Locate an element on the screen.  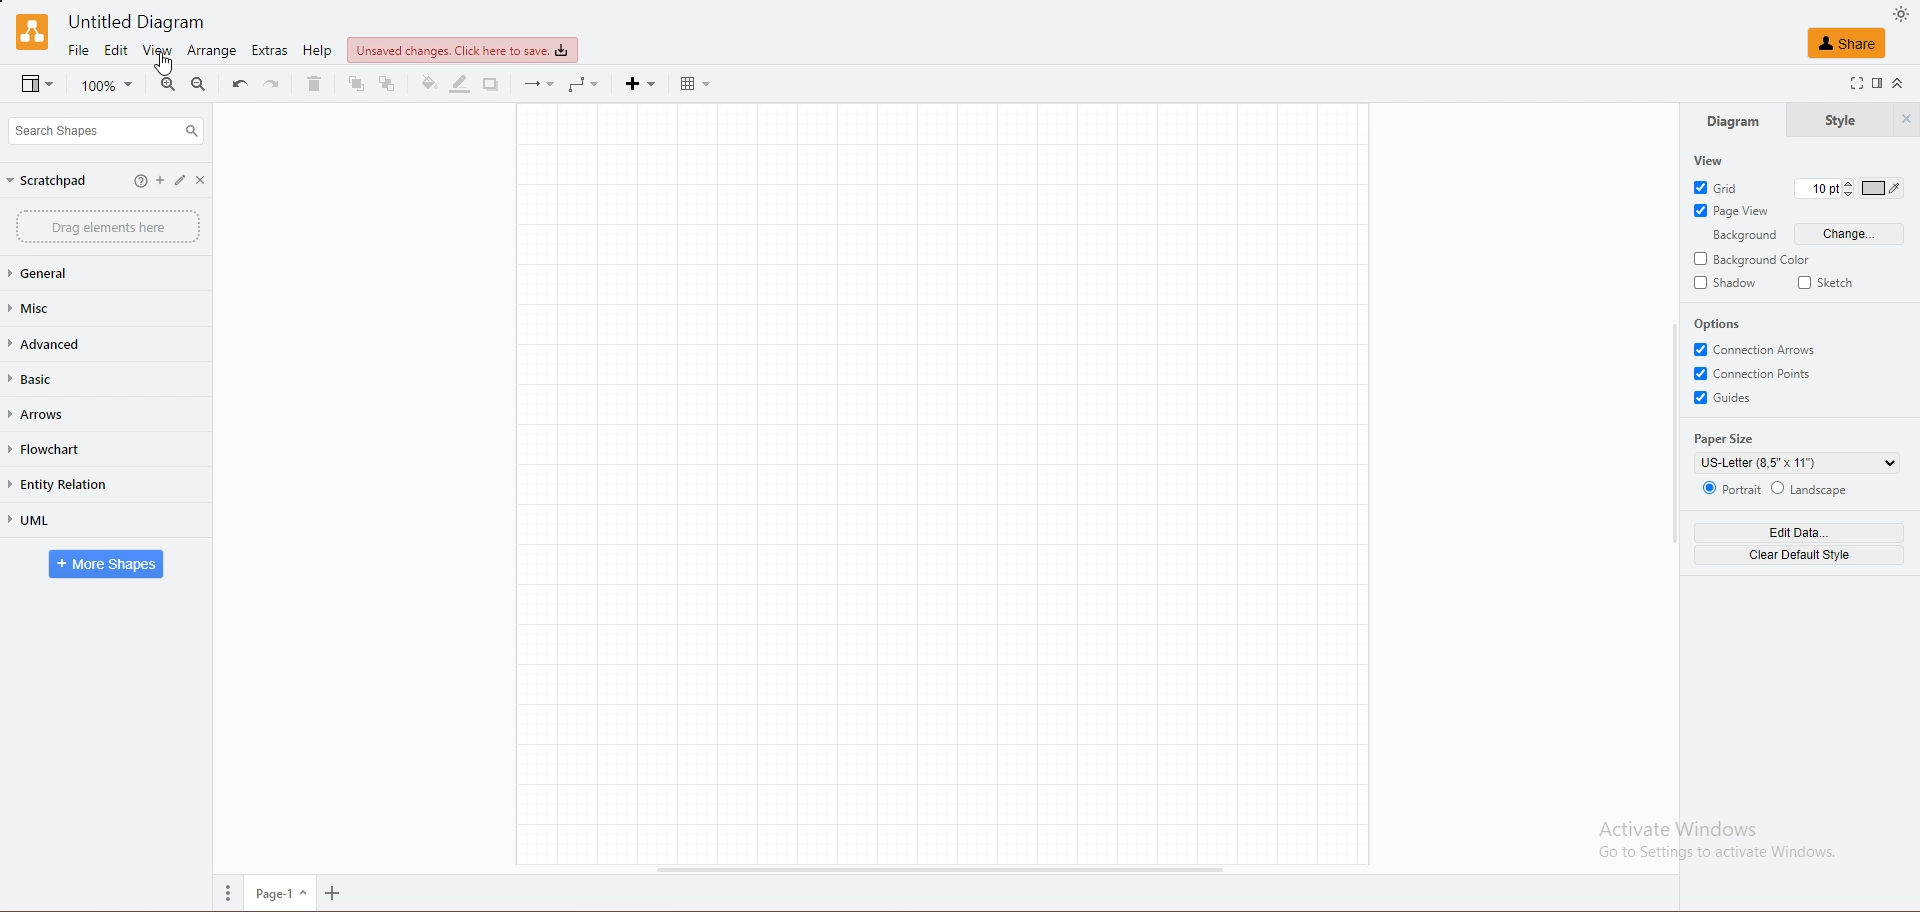
sketch is located at coordinates (1826, 281).